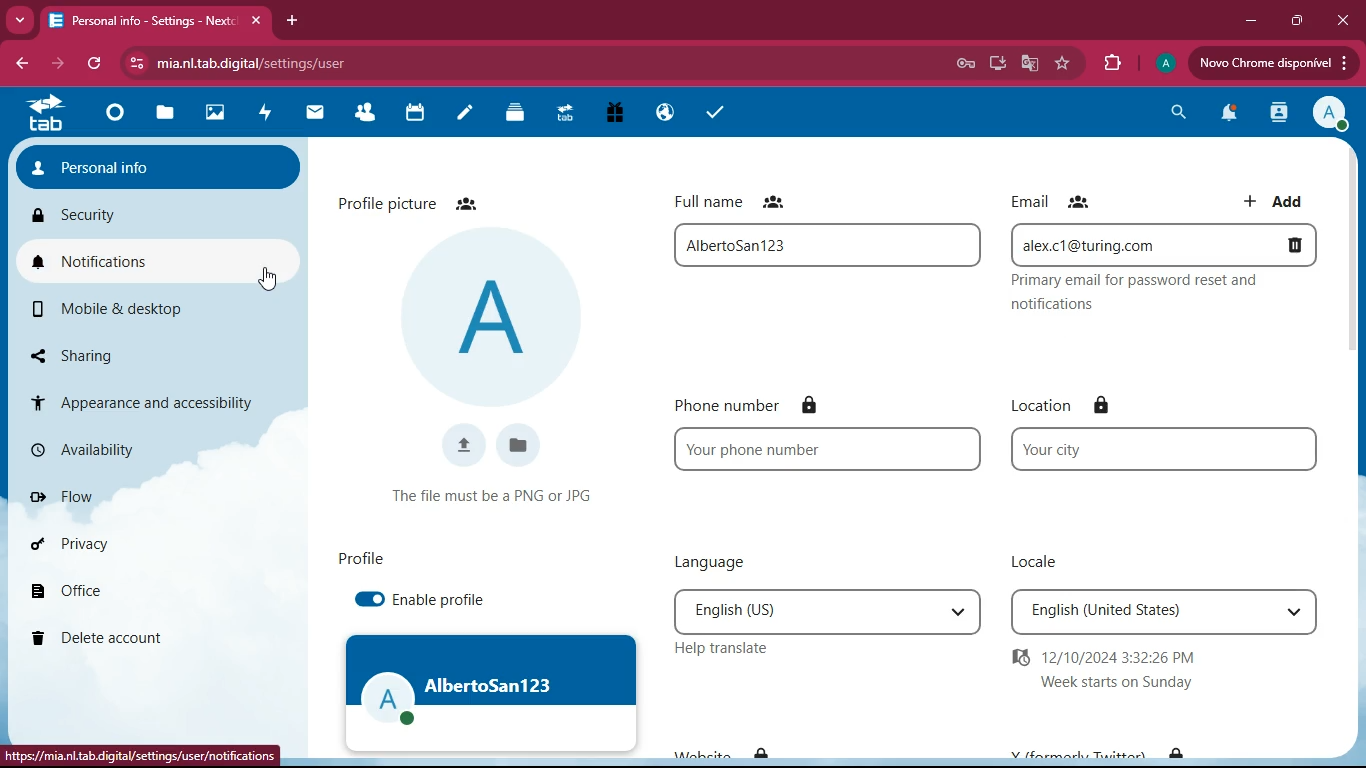 This screenshot has width=1366, height=768. I want to click on mobile, so click(132, 308).